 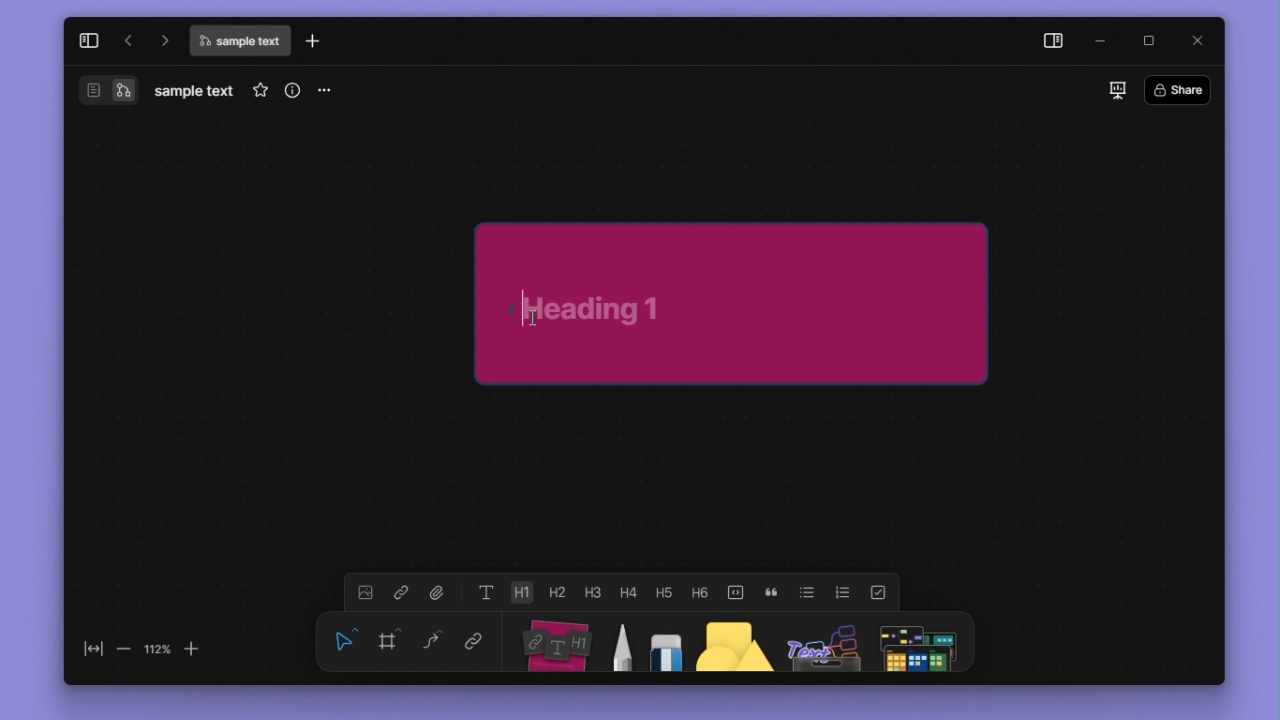 I want to click on pen, so click(x=625, y=642).